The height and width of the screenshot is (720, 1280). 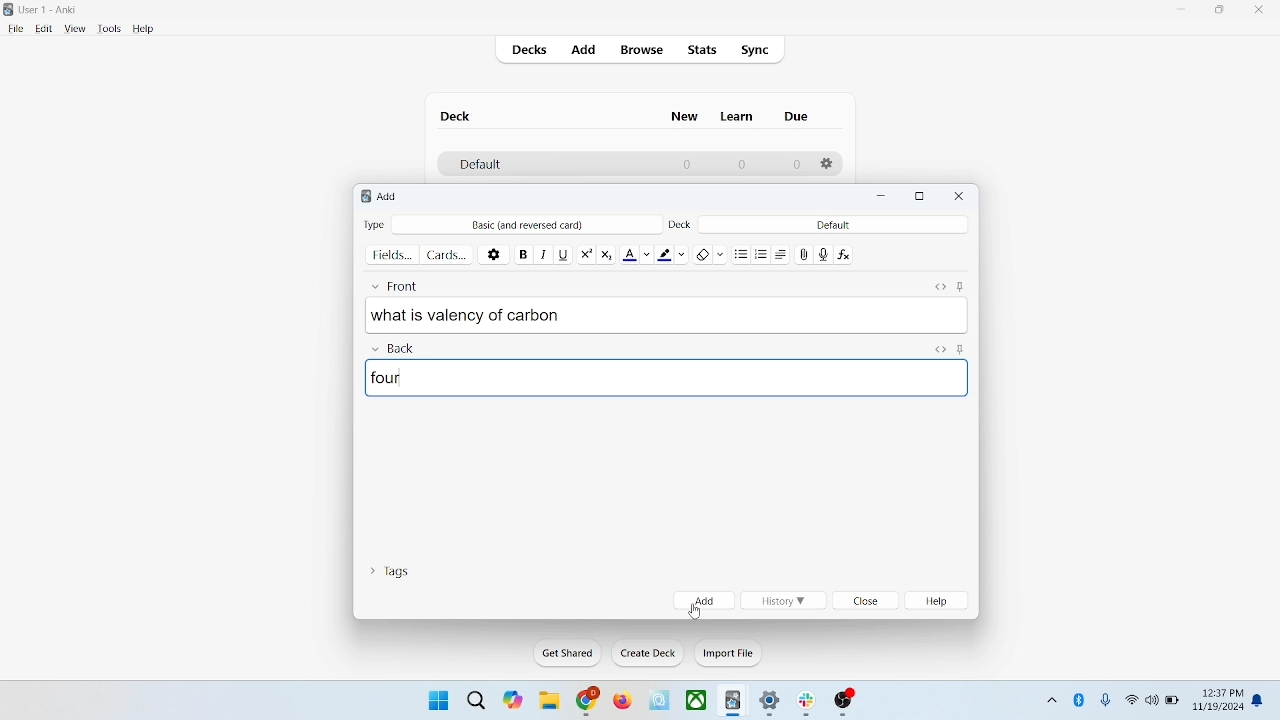 I want to click on x-box, so click(x=697, y=700).